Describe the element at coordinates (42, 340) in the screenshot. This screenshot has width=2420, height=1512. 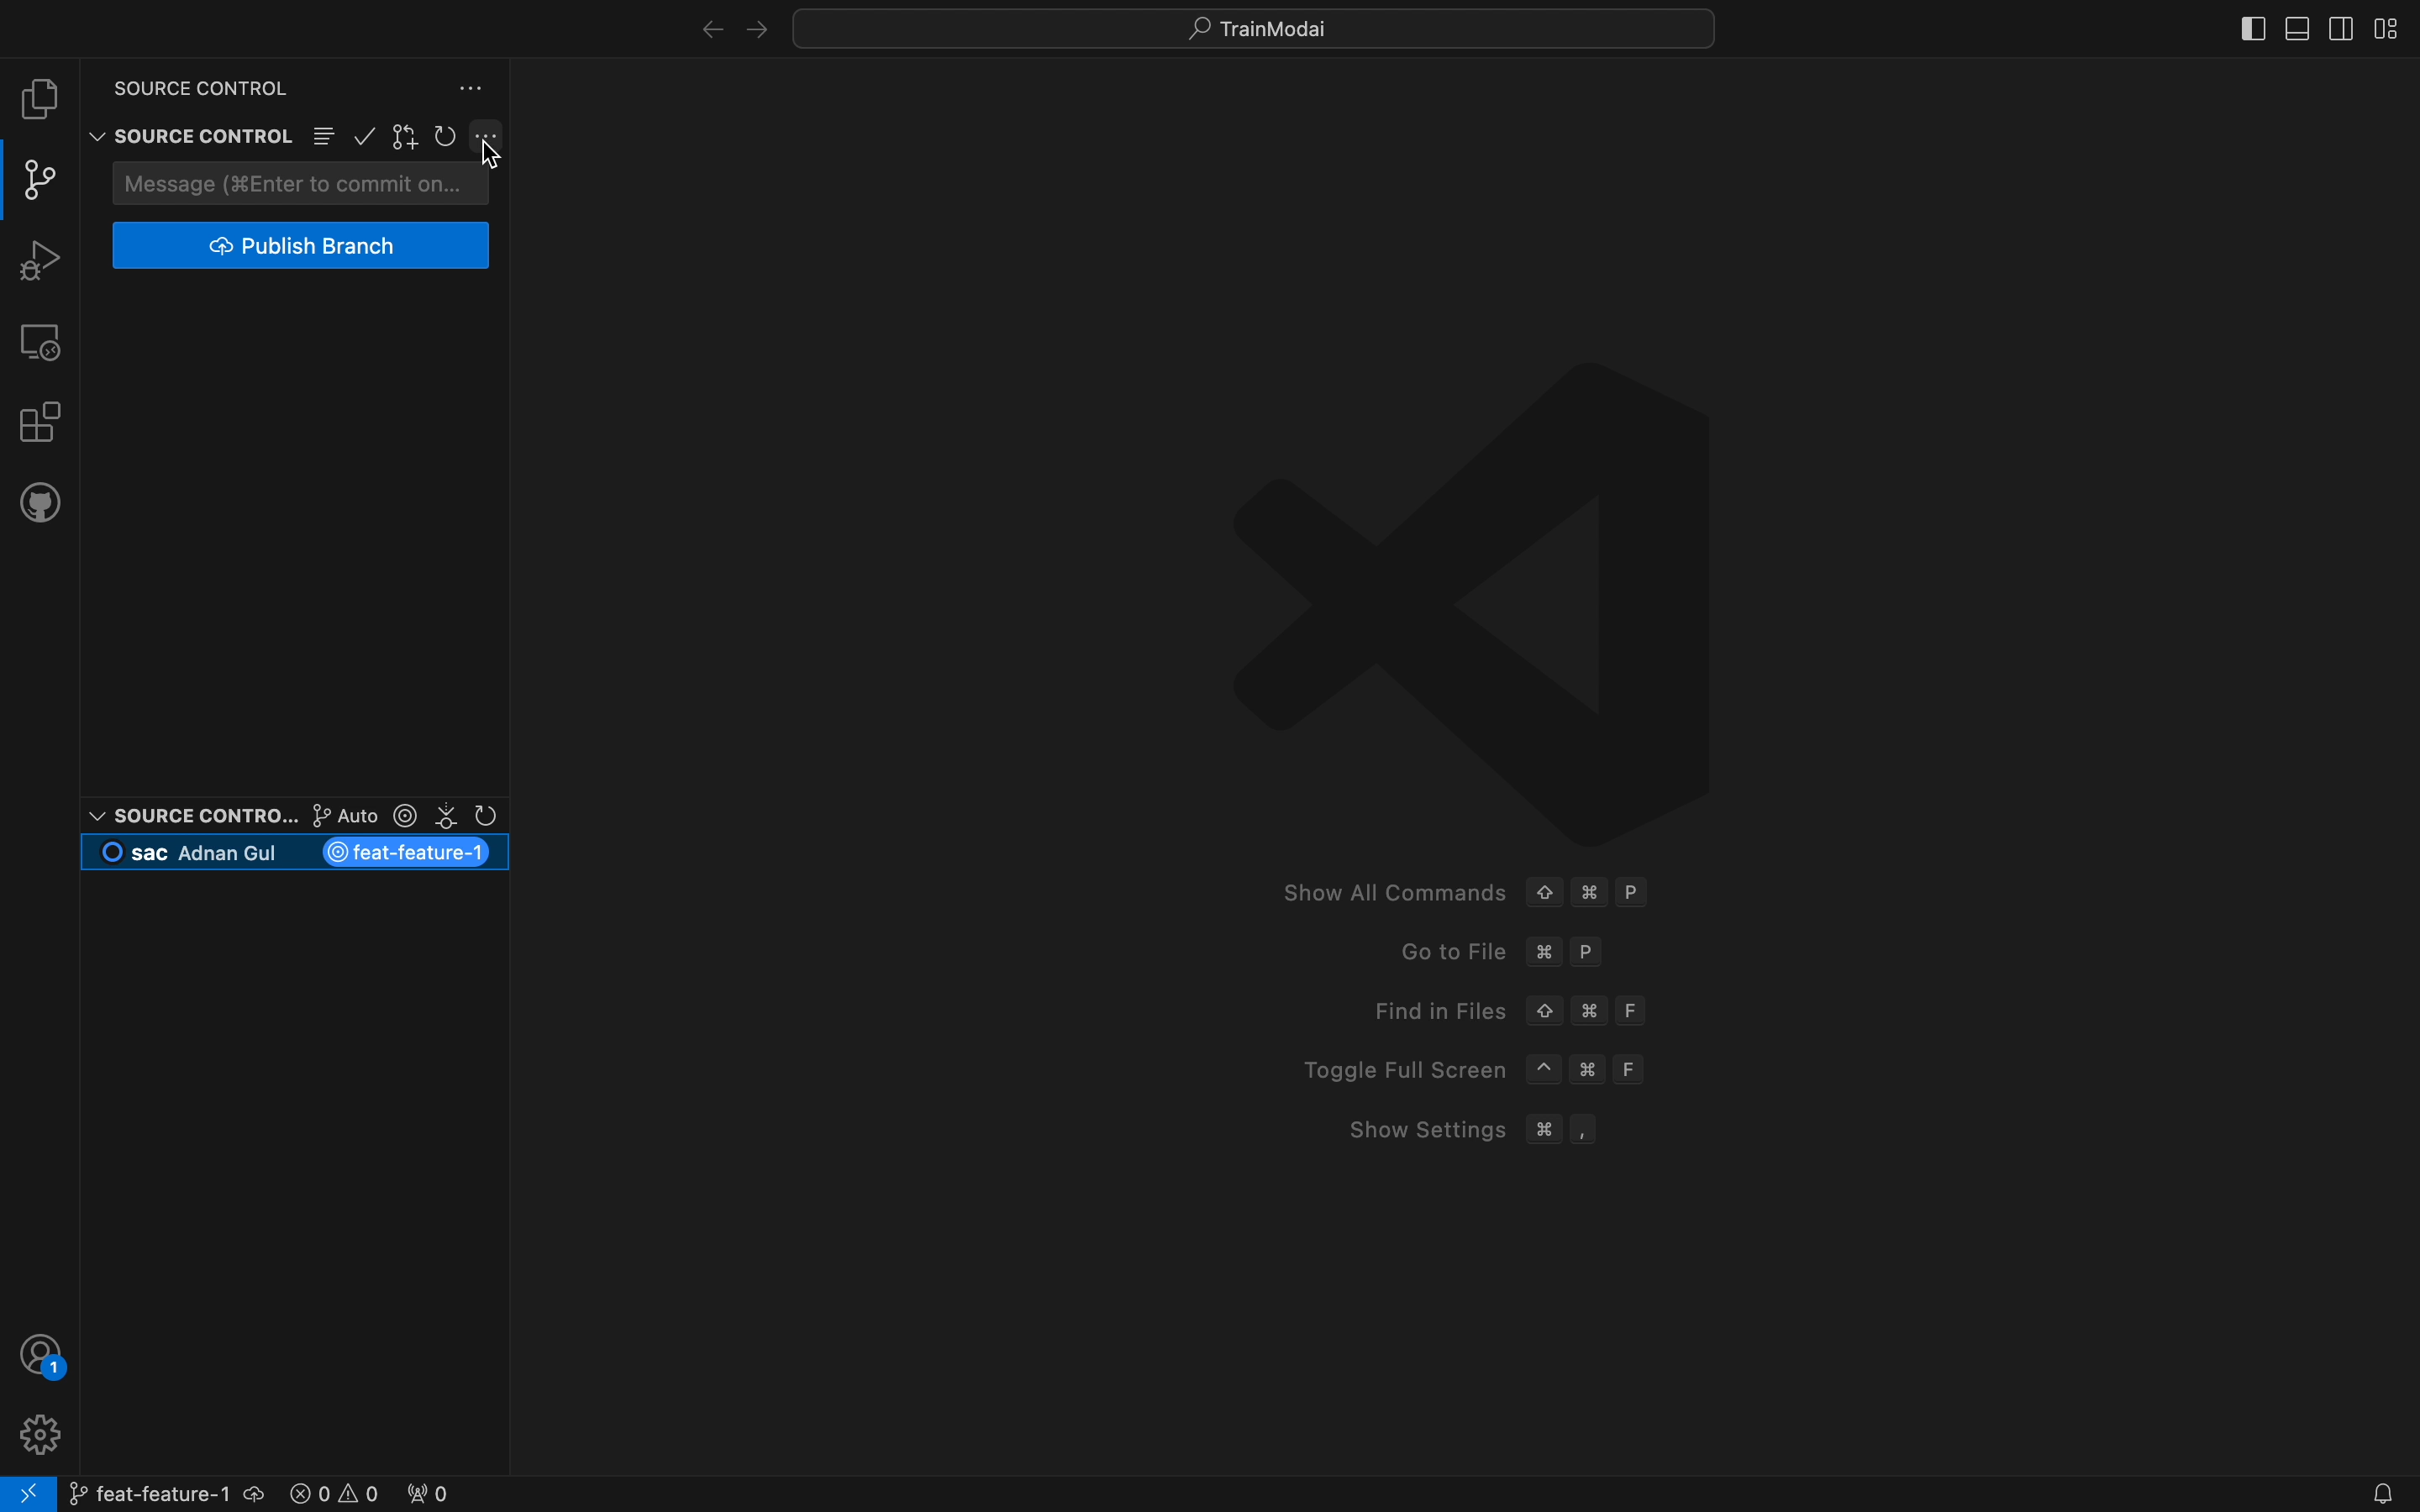
I see `remote` at that location.